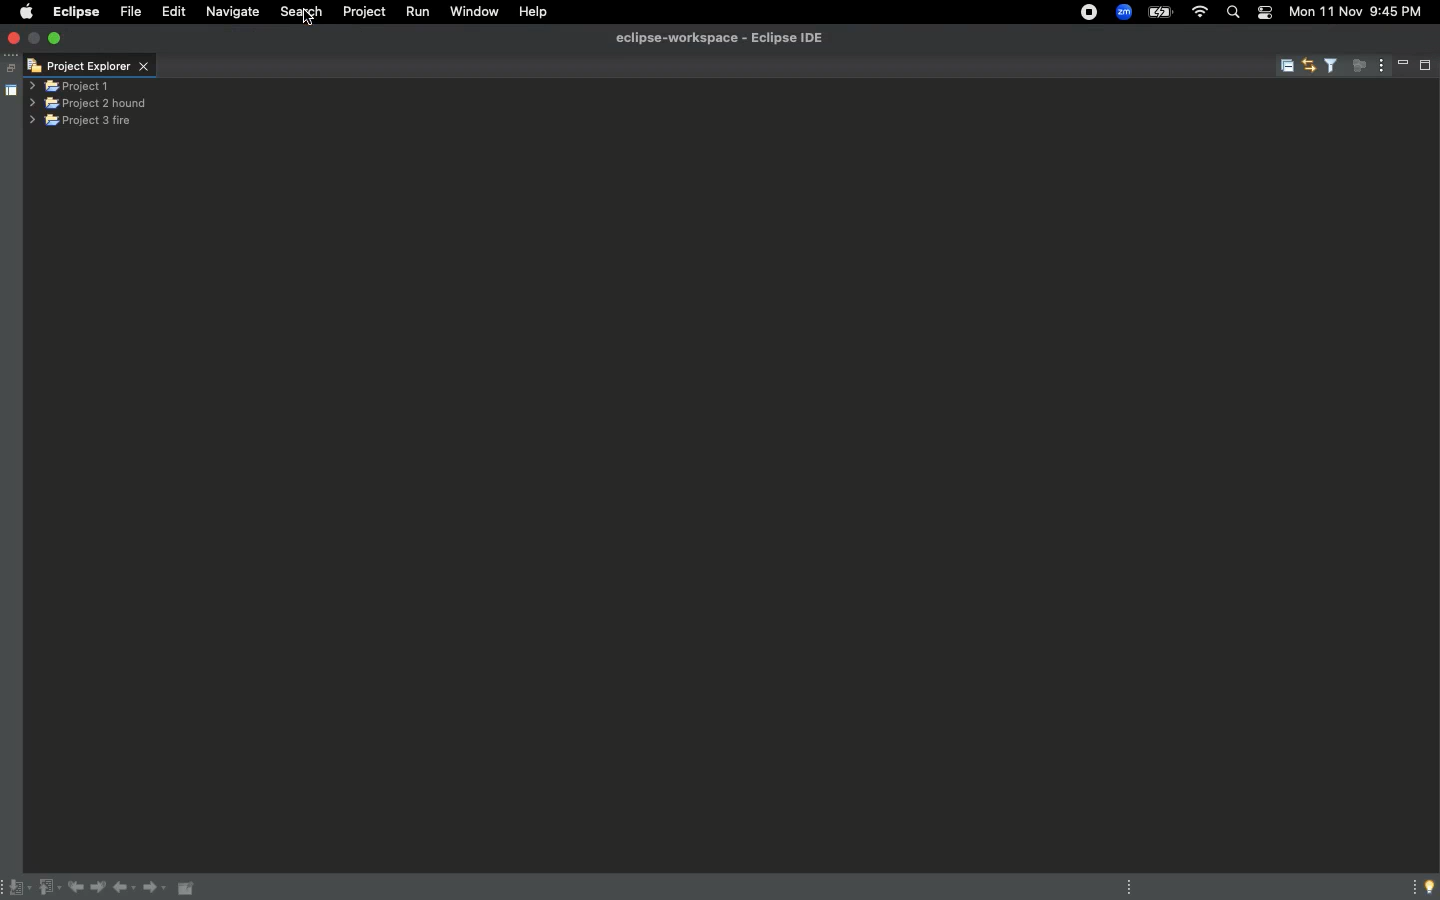 The height and width of the screenshot is (900, 1440). I want to click on Focus on active task, so click(1357, 67).